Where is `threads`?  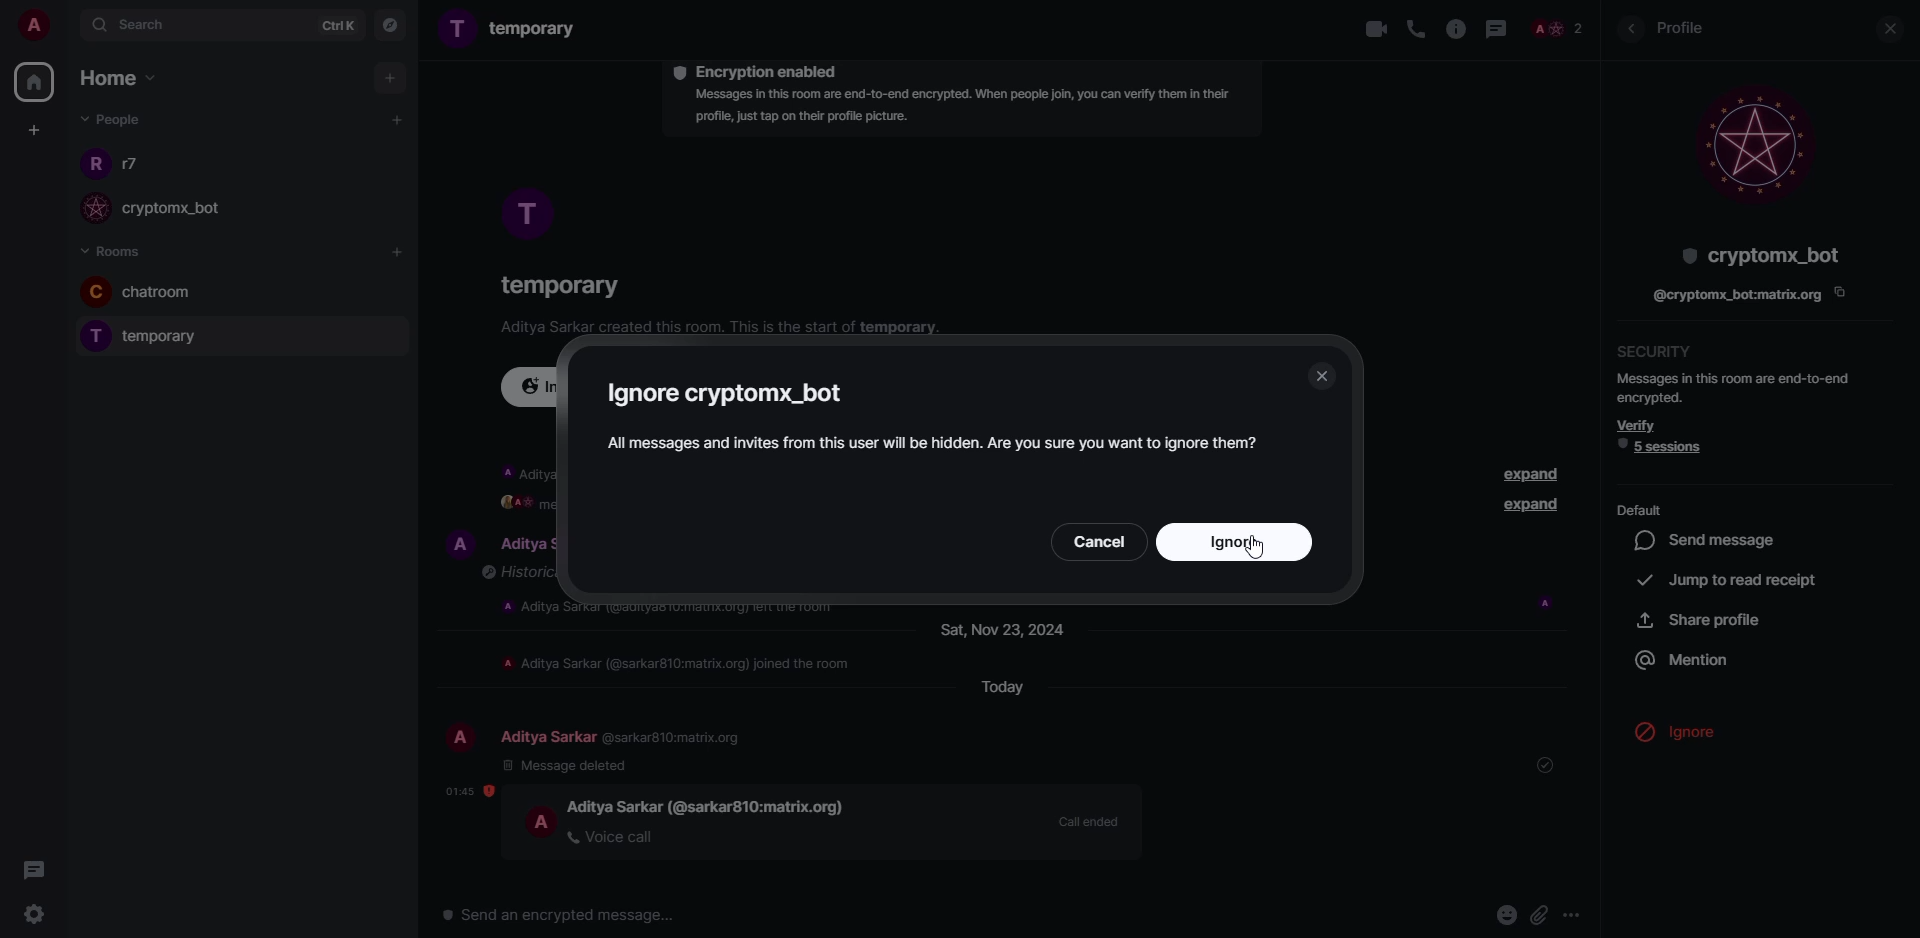 threads is located at coordinates (1496, 30).